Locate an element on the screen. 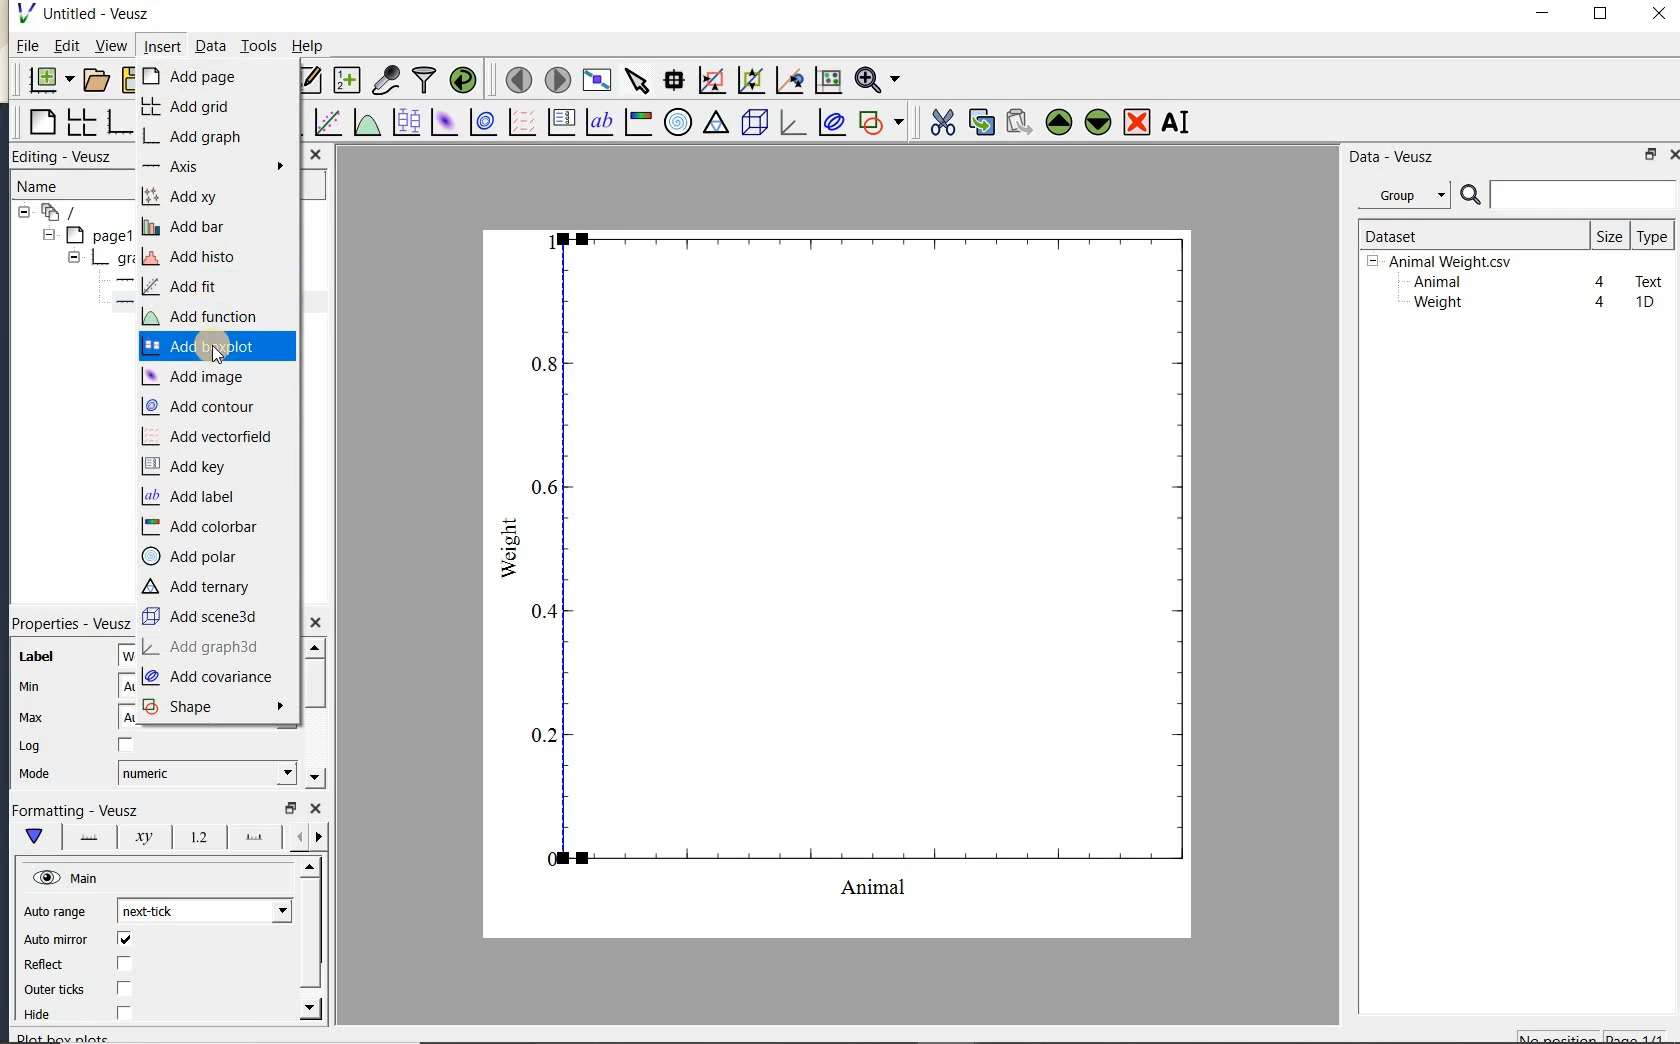 Image resolution: width=1680 pixels, height=1044 pixels. close is located at coordinates (1673, 155).